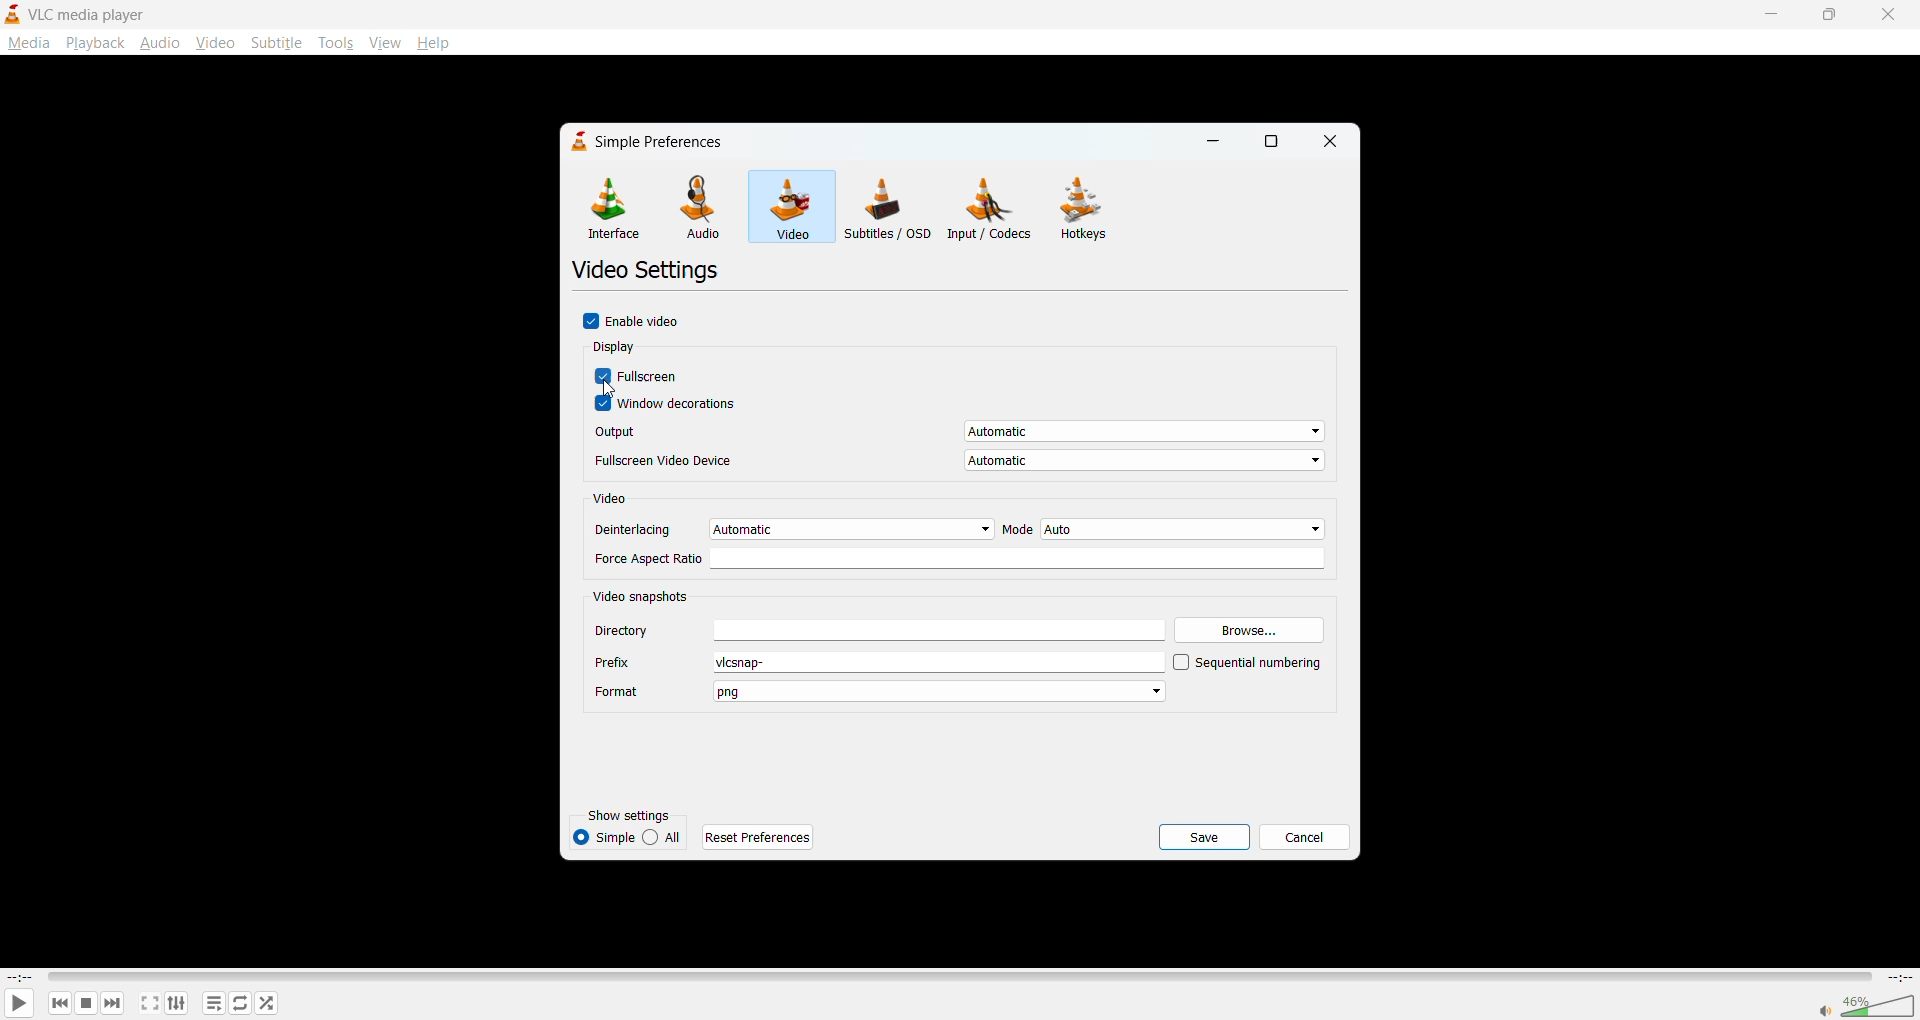  Describe the element at coordinates (1829, 16) in the screenshot. I see `maximize` at that location.